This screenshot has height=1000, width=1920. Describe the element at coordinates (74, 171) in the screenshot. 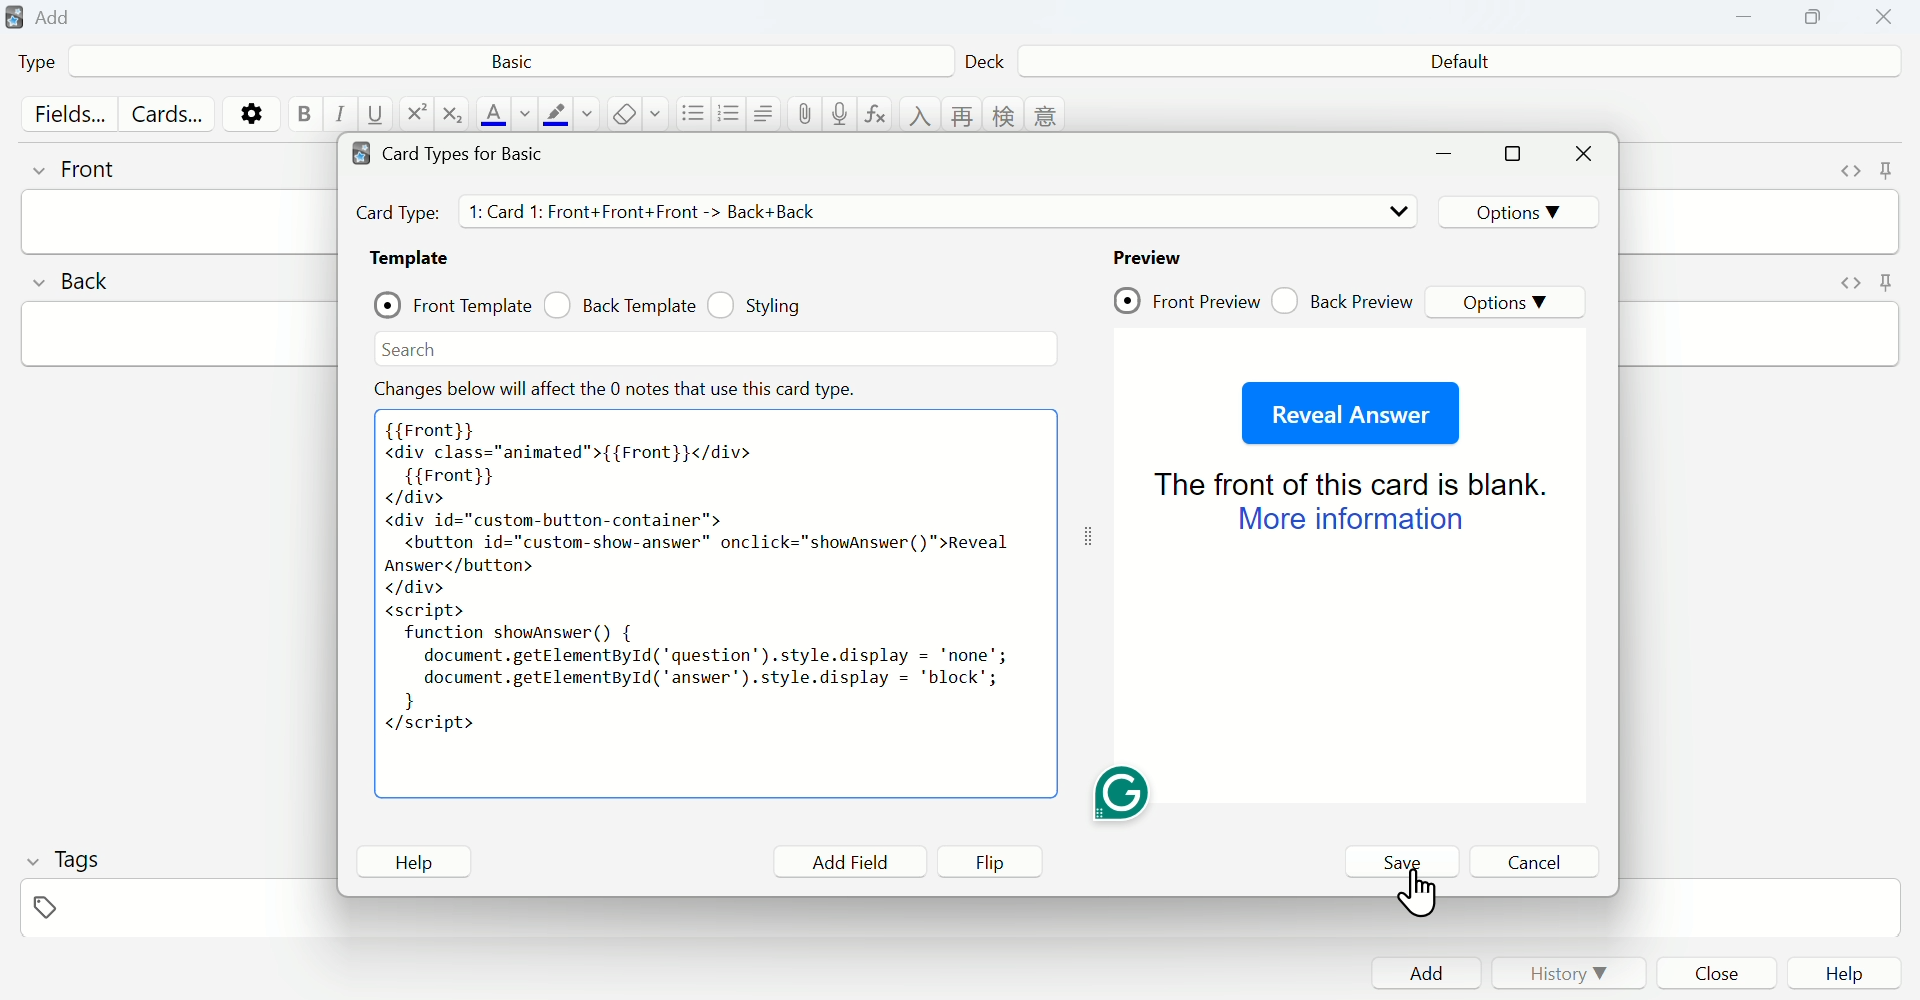

I see `front` at that location.